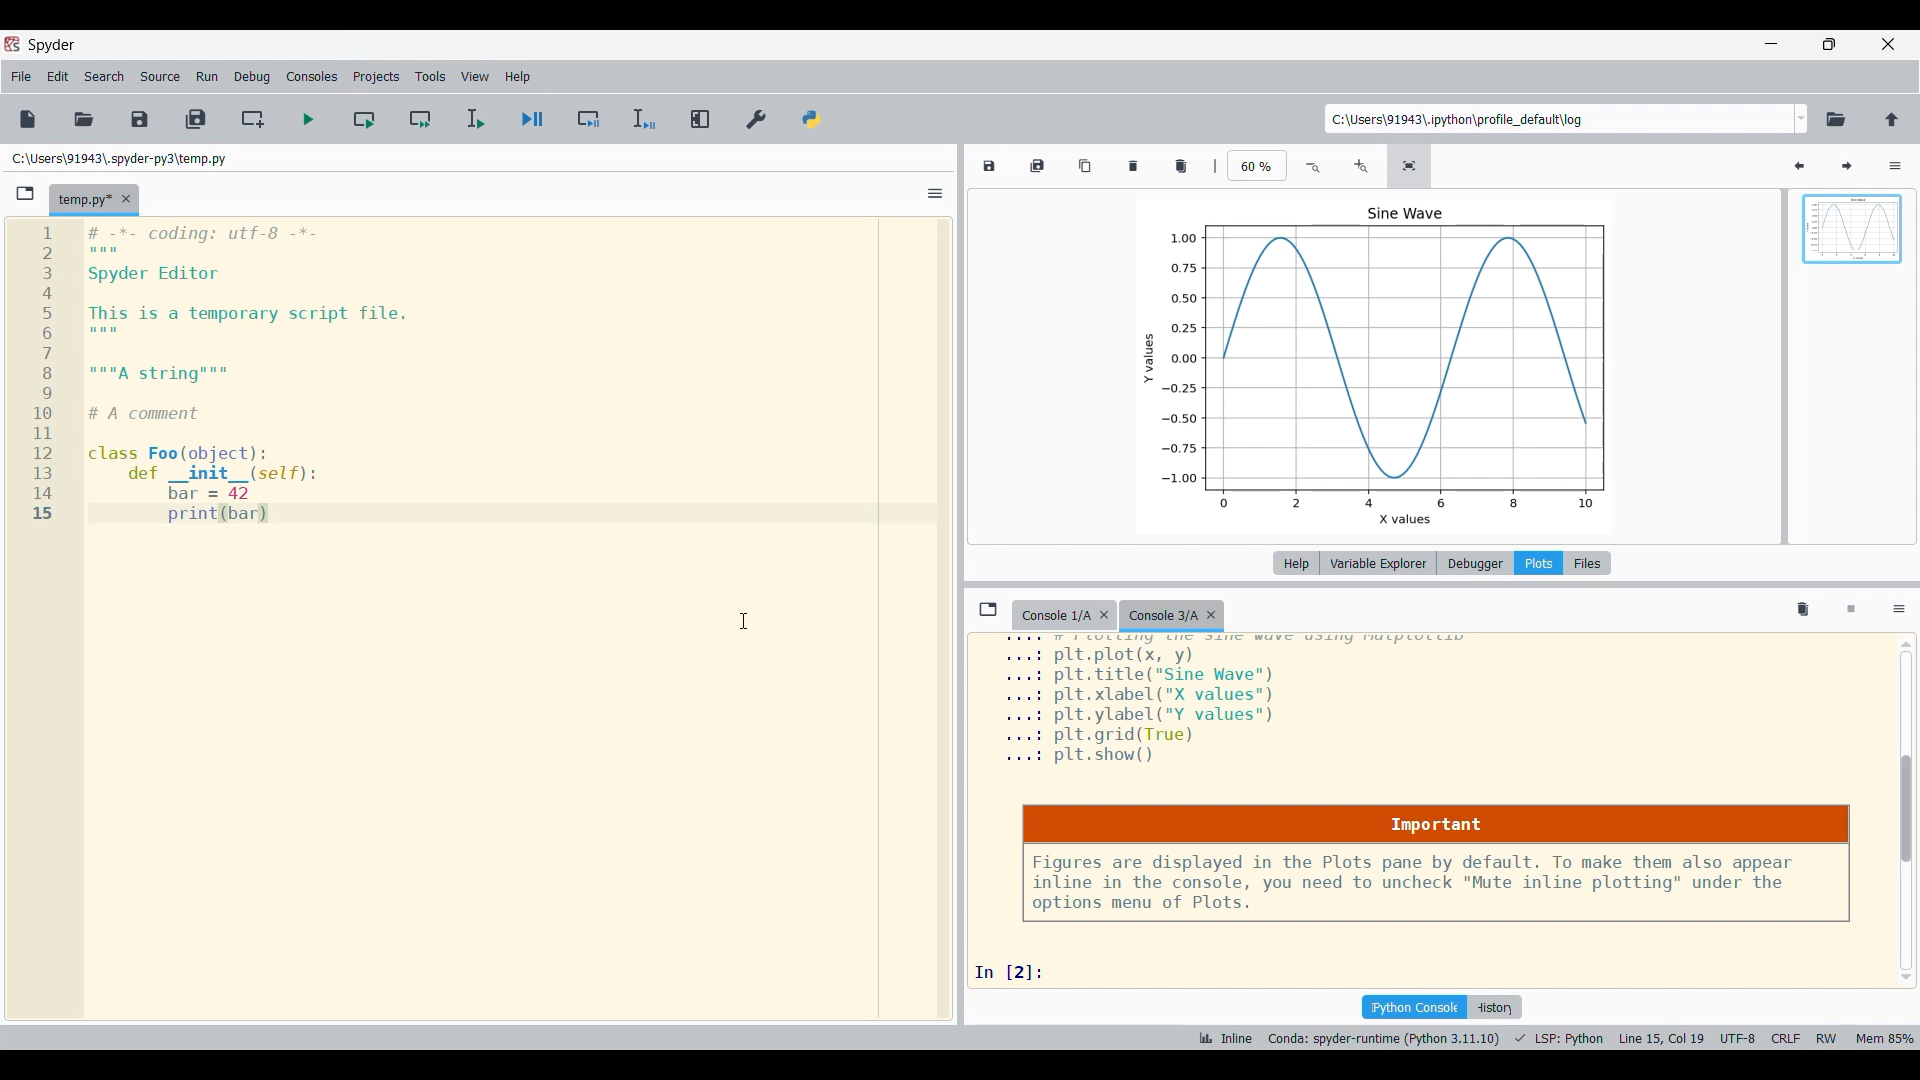 The width and height of the screenshot is (1920, 1080). I want to click on Projects menu, so click(377, 77).